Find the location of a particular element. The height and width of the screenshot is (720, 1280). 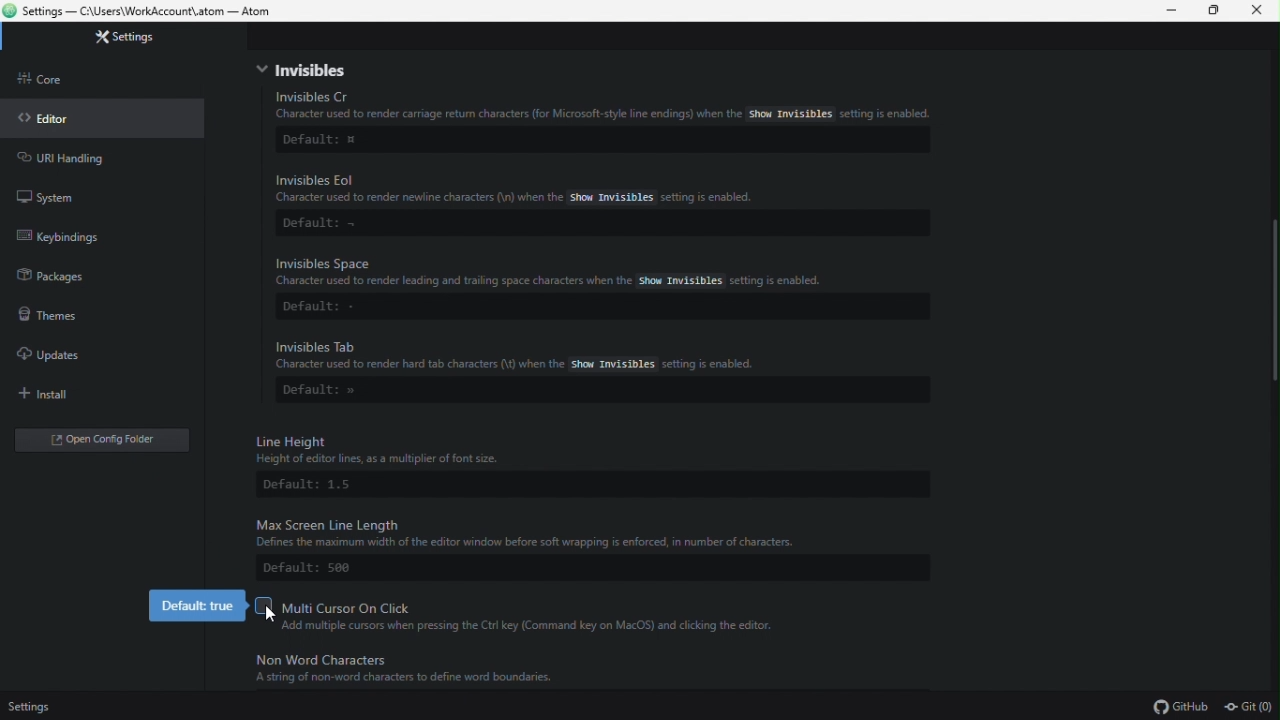

Install  is located at coordinates (55, 395).